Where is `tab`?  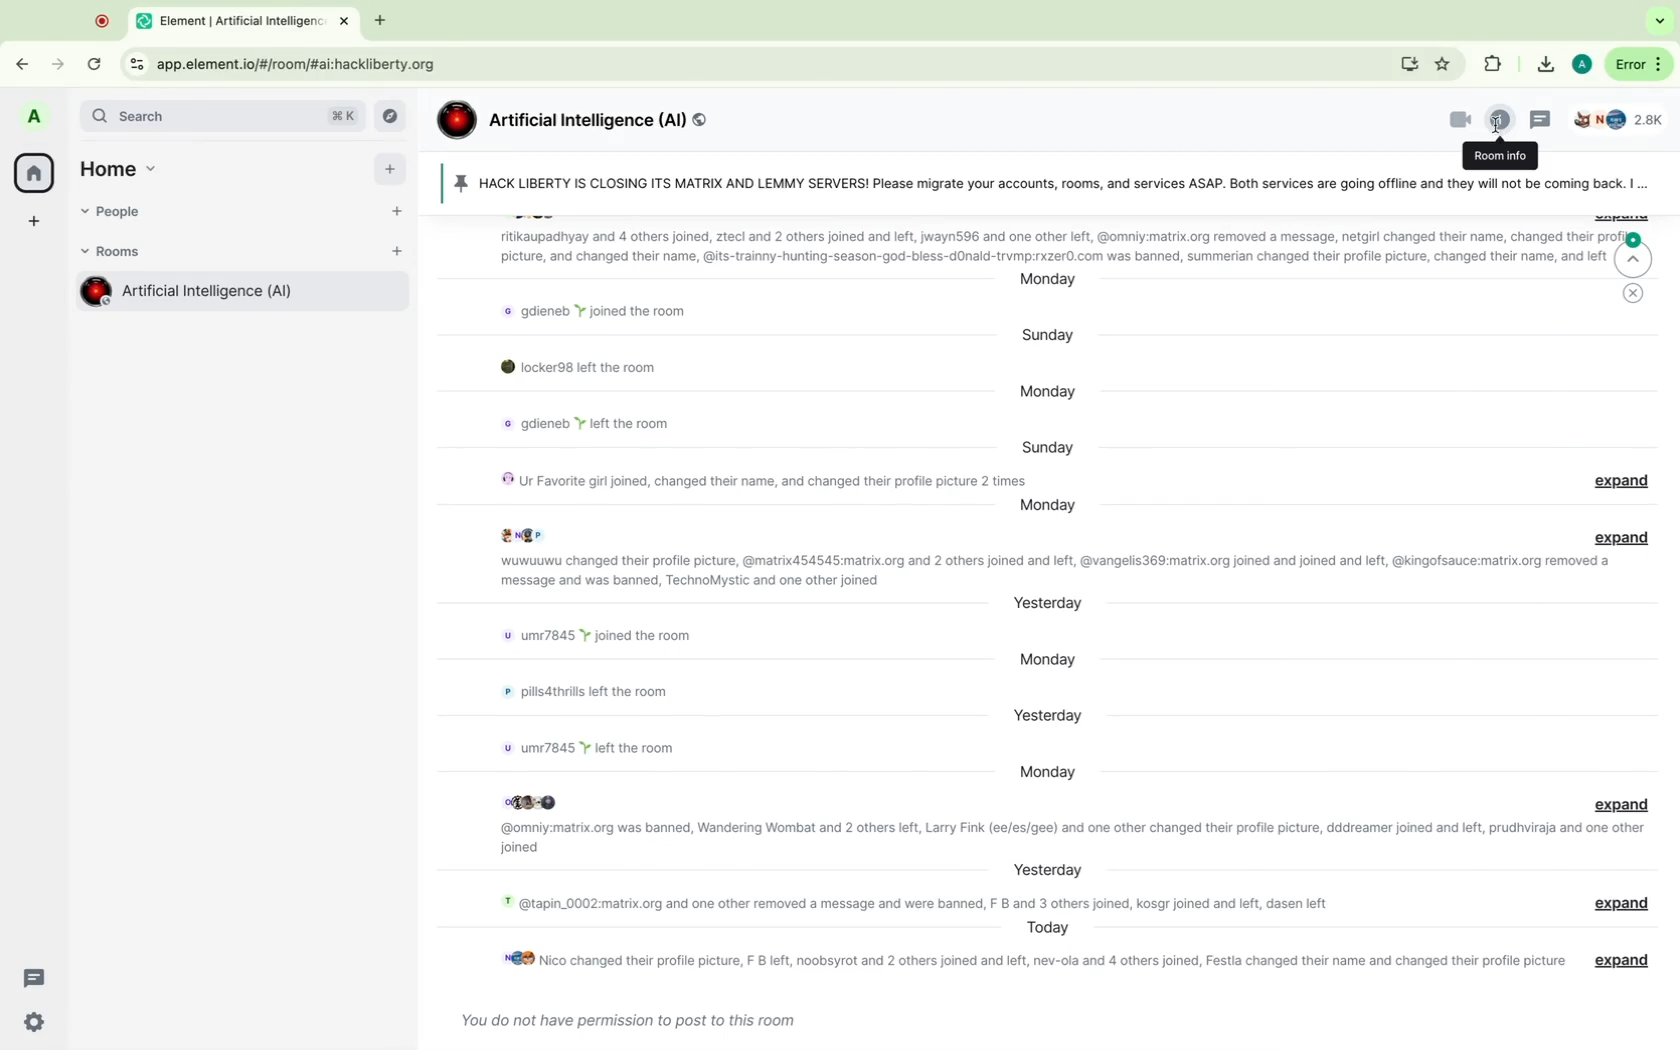 tab is located at coordinates (247, 19).